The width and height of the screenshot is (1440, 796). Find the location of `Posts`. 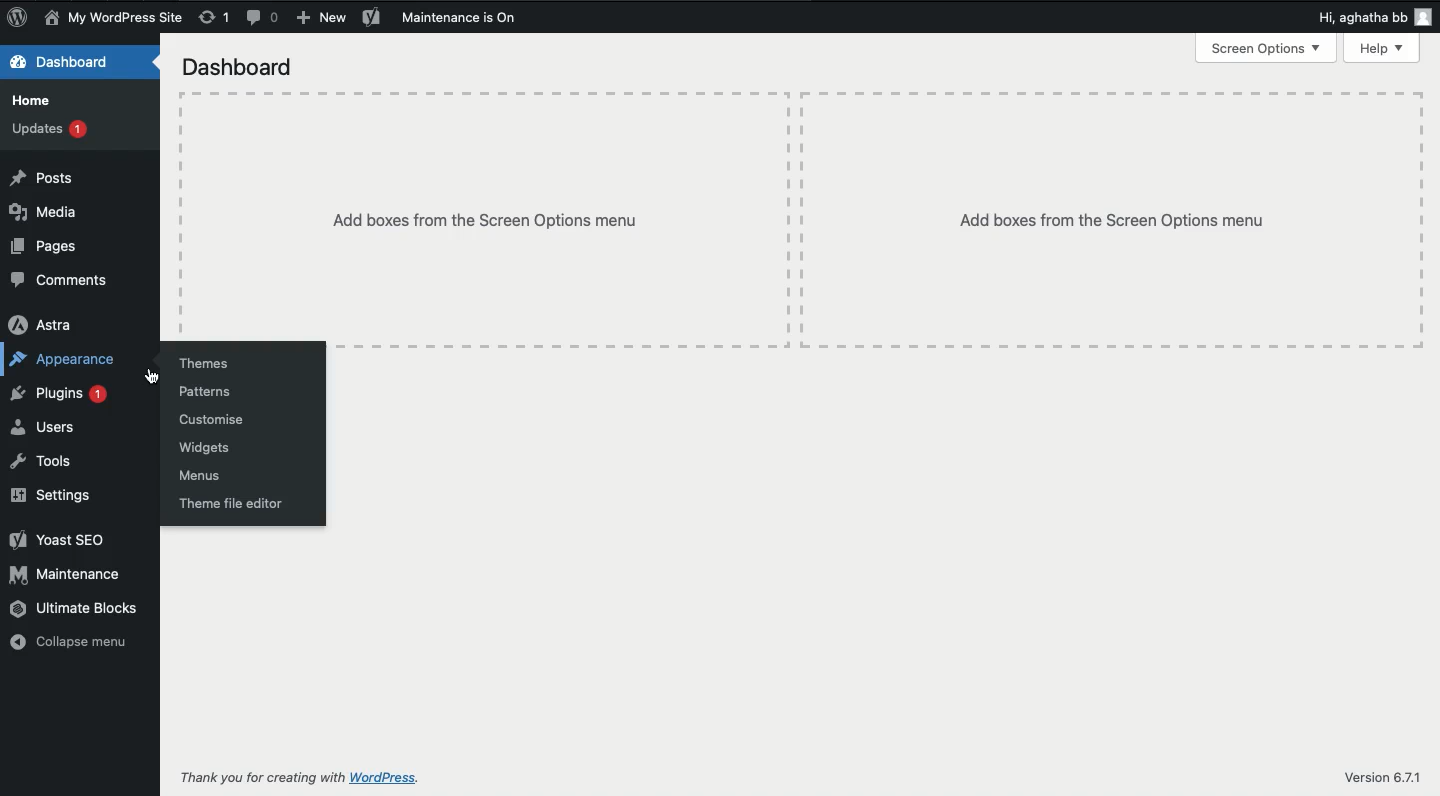

Posts is located at coordinates (45, 178).